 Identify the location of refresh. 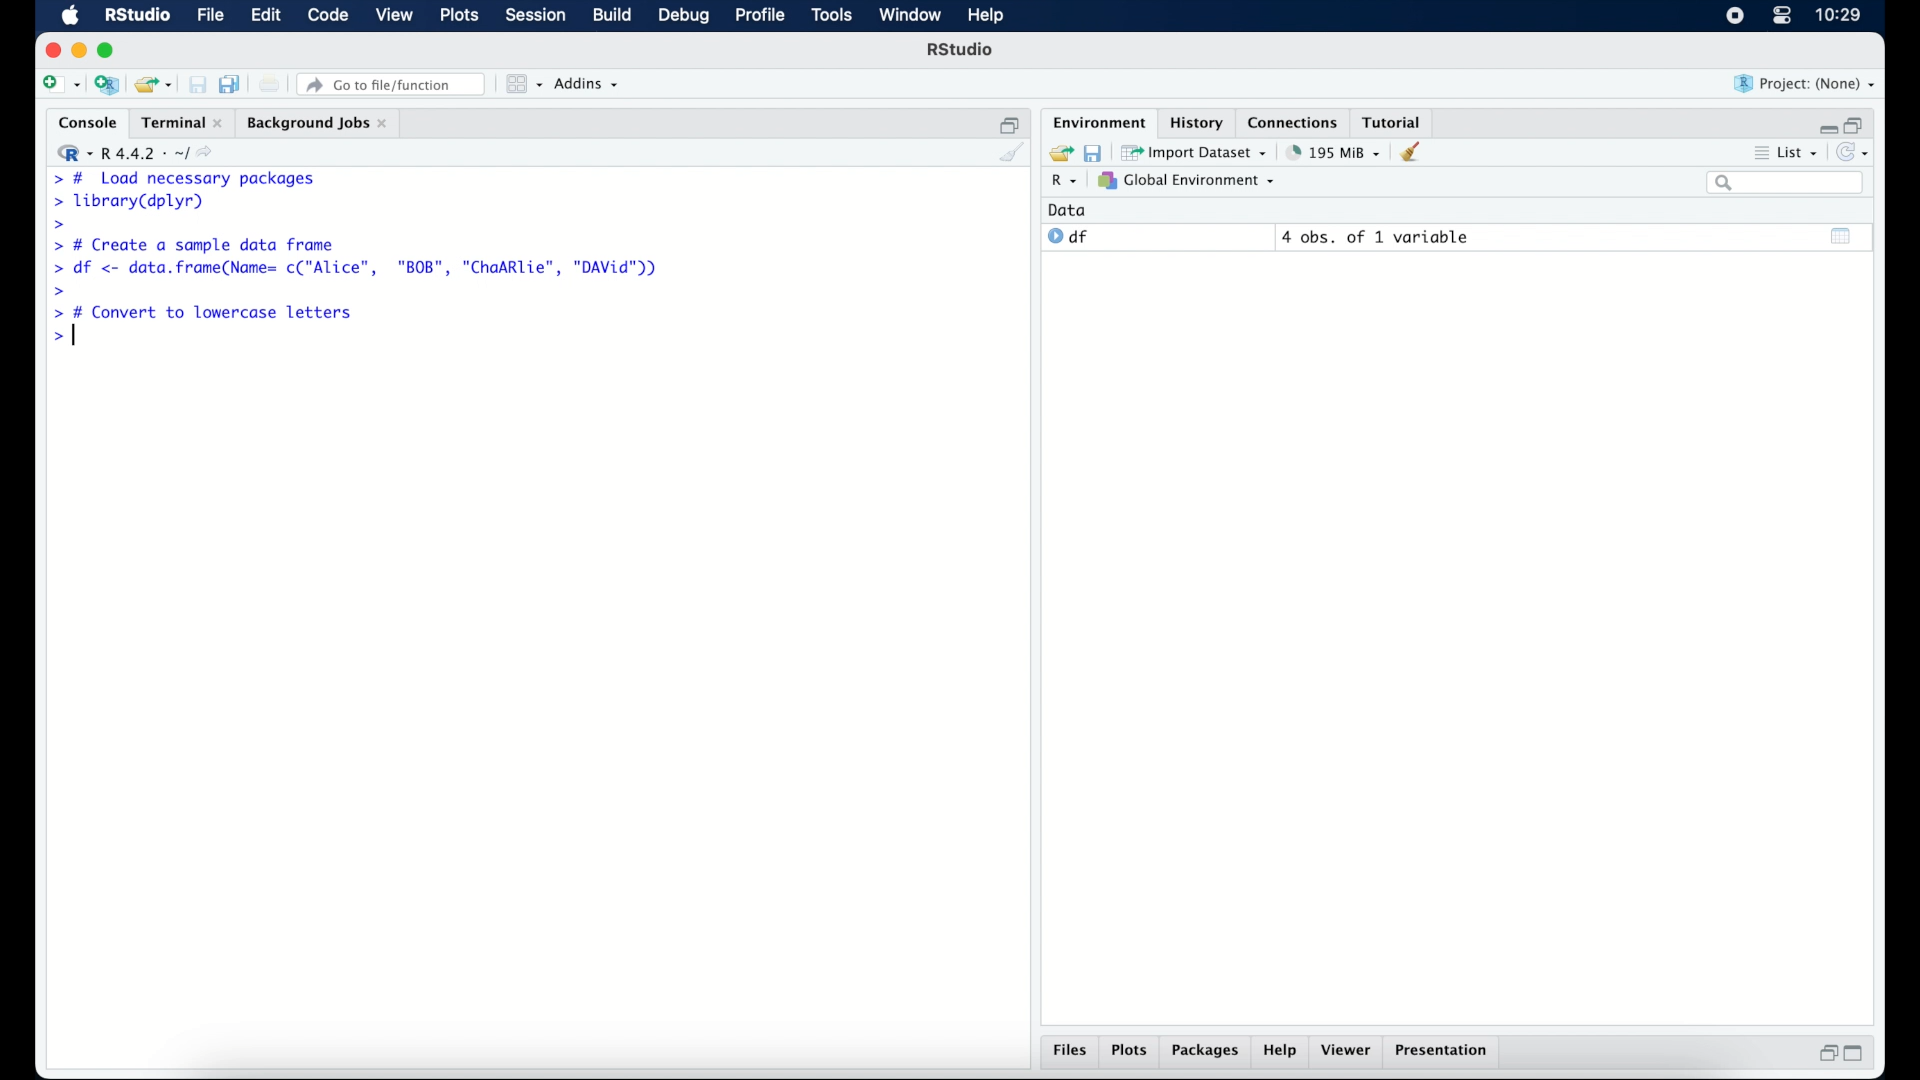
(1856, 154).